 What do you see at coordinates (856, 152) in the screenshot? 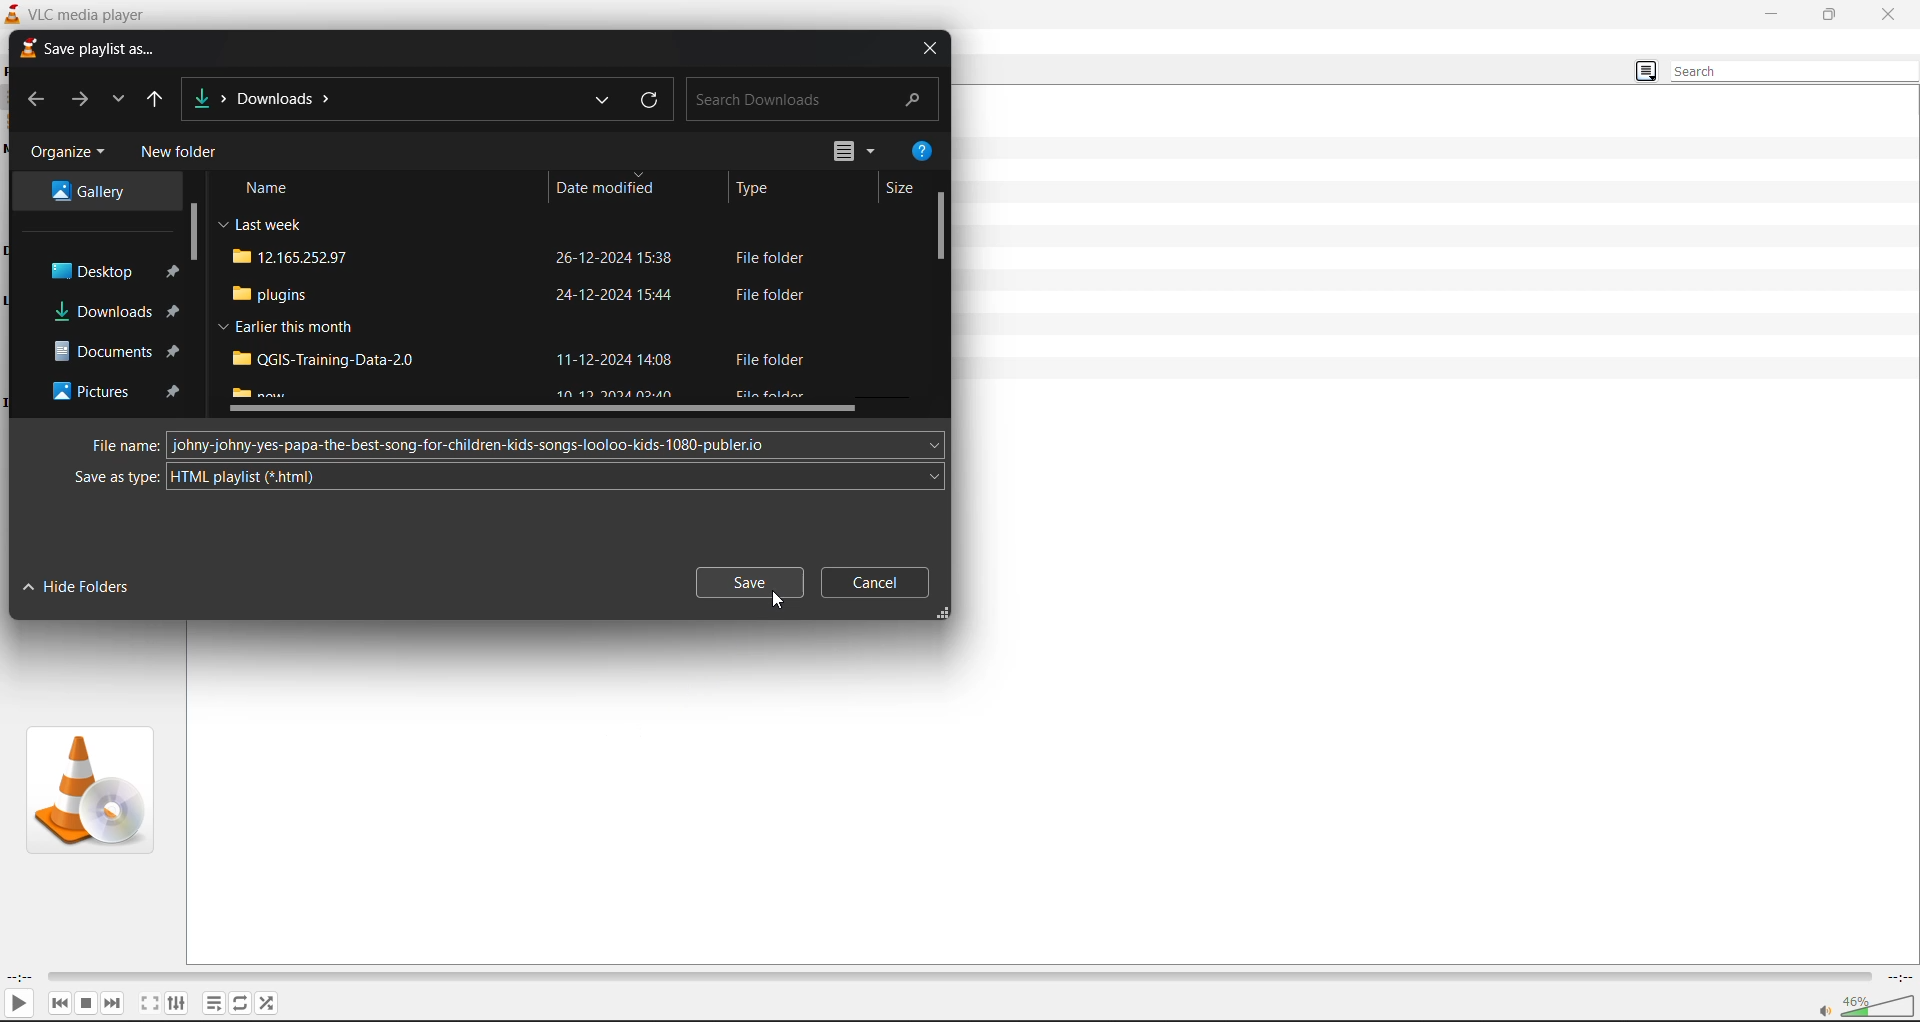
I see `change view` at bounding box center [856, 152].